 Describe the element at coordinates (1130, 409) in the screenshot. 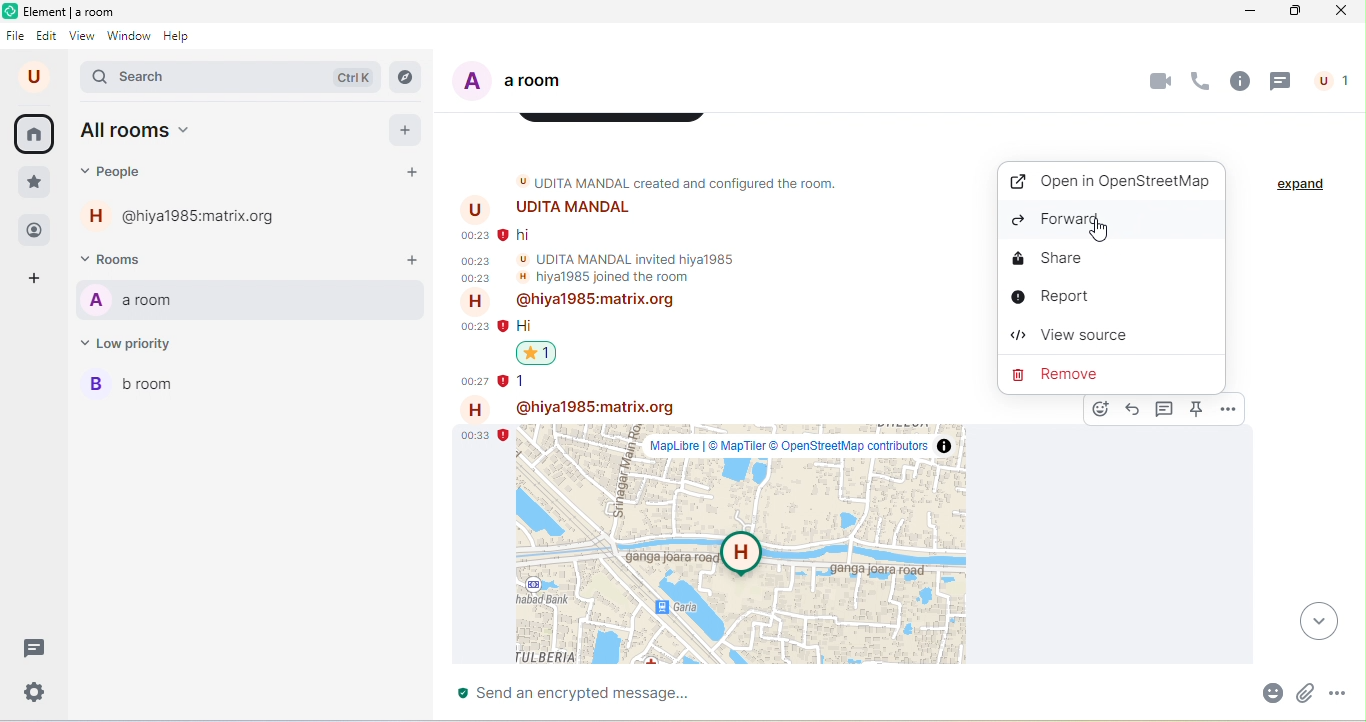

I see `reply` at that location.